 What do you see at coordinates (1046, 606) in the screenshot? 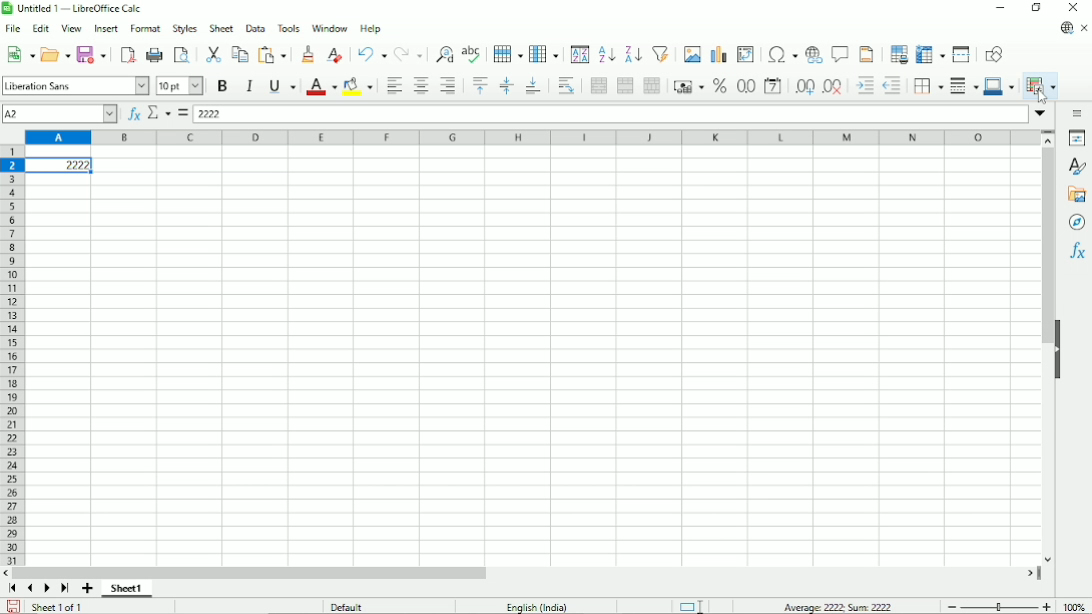
I see `Zoom in` at bounding box center [1046, 606].